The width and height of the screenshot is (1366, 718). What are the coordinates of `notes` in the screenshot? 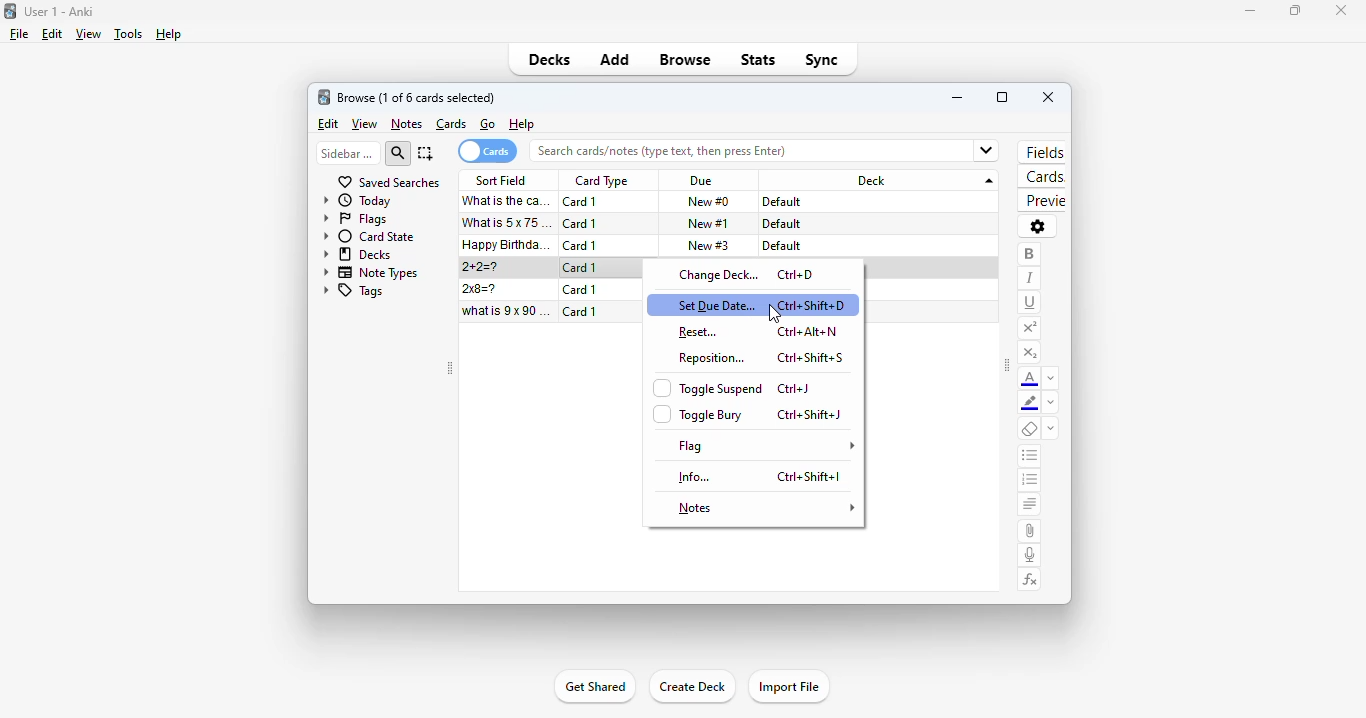 It's located at (764, 508).